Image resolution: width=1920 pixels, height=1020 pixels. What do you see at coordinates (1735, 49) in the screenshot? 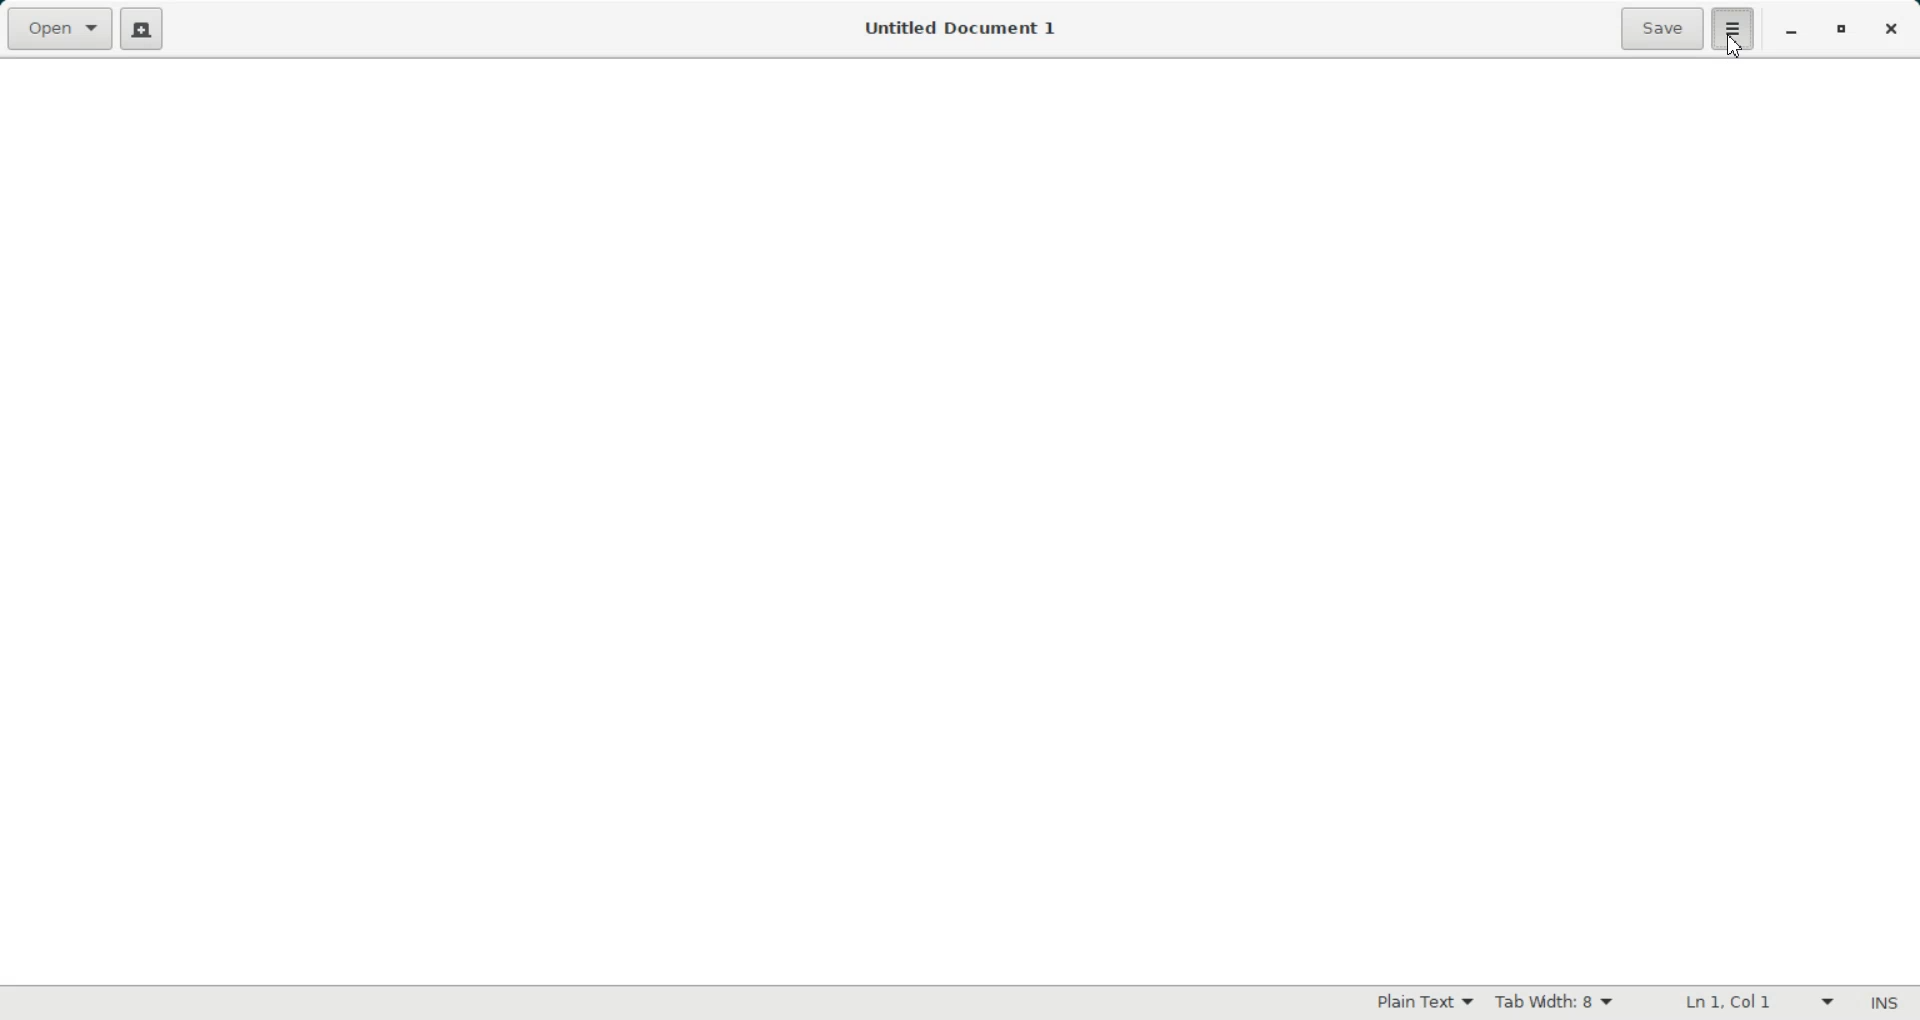
I see `Cursor` at bounding box center [1735, 49].